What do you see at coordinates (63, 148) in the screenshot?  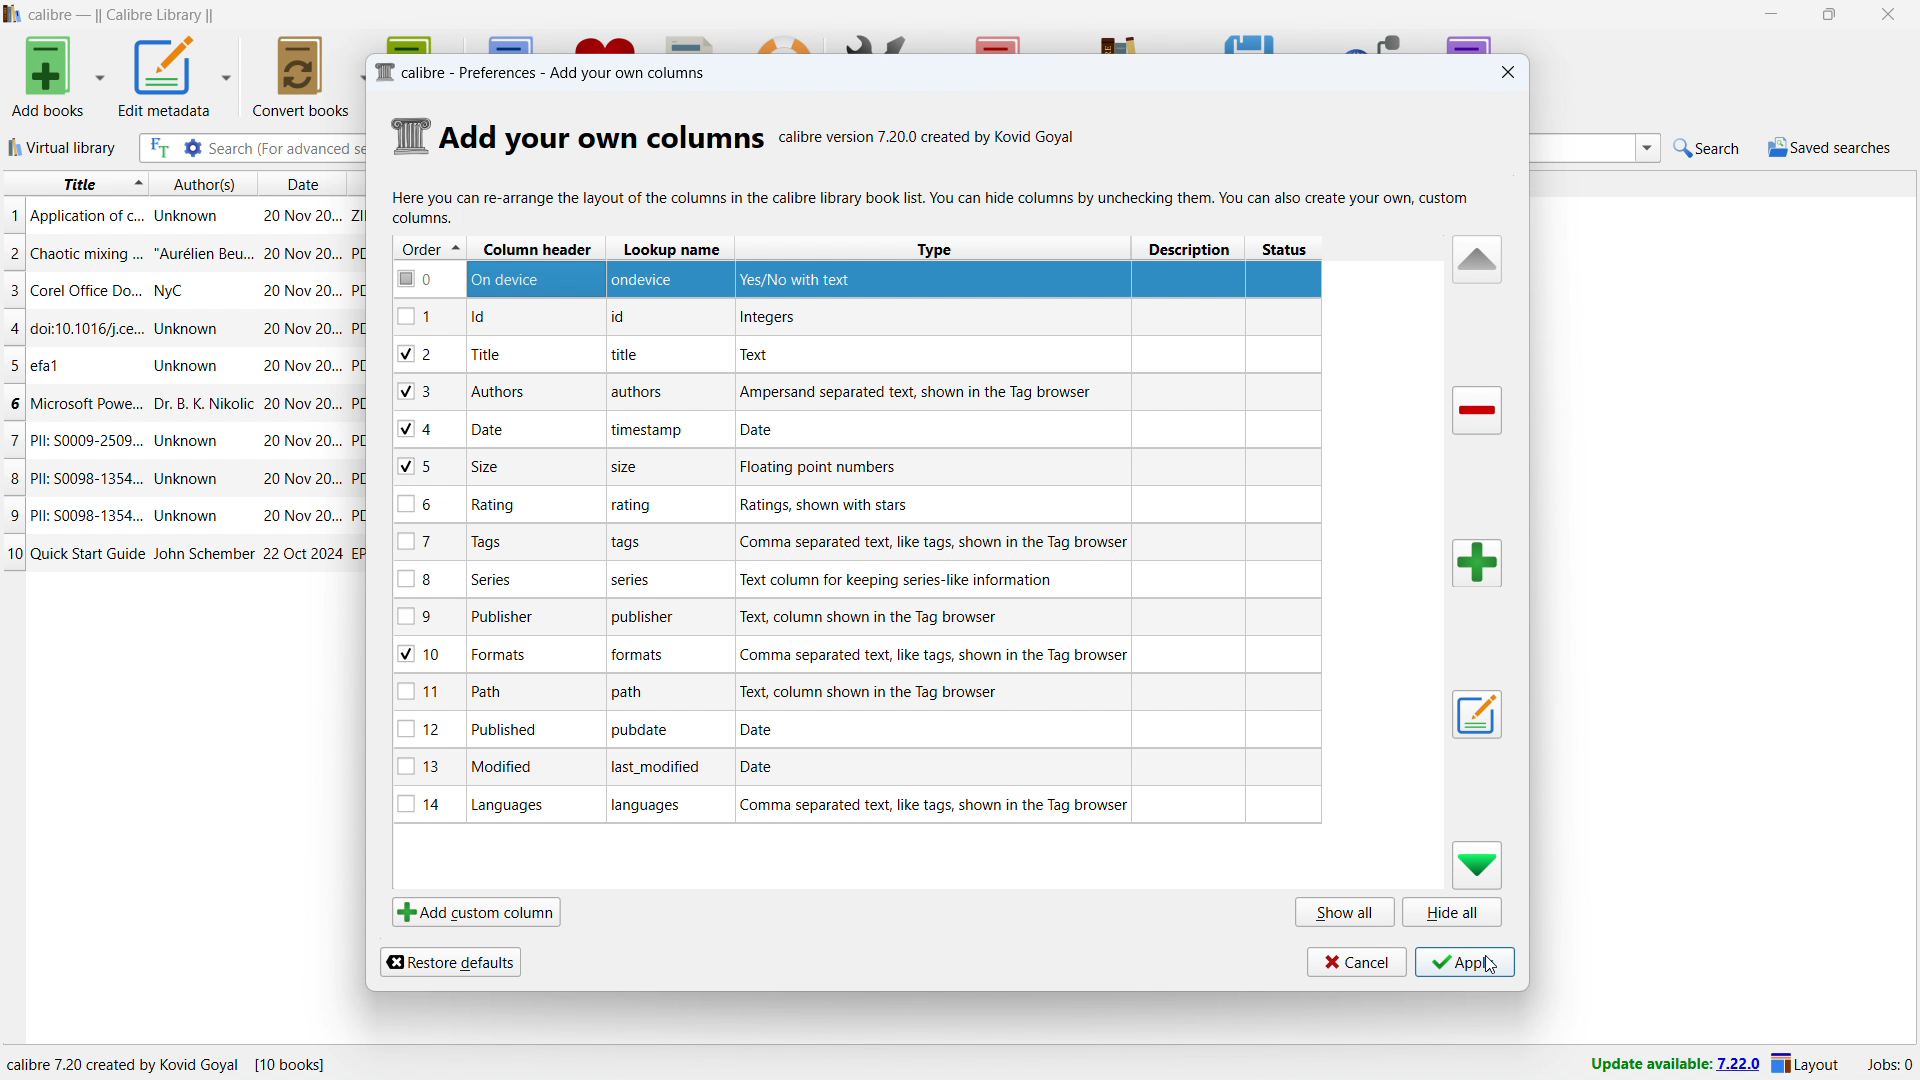 I see `virtual library` at bounding box center [63, 148].